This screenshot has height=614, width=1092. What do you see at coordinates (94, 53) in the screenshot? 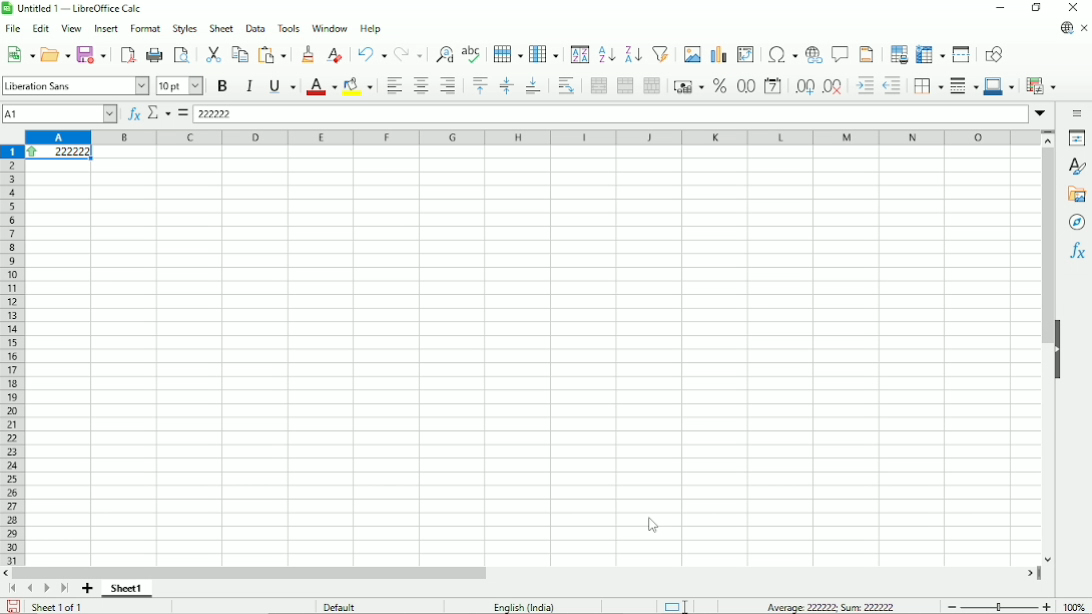
I see `Save` at bounding box center [94, 53].